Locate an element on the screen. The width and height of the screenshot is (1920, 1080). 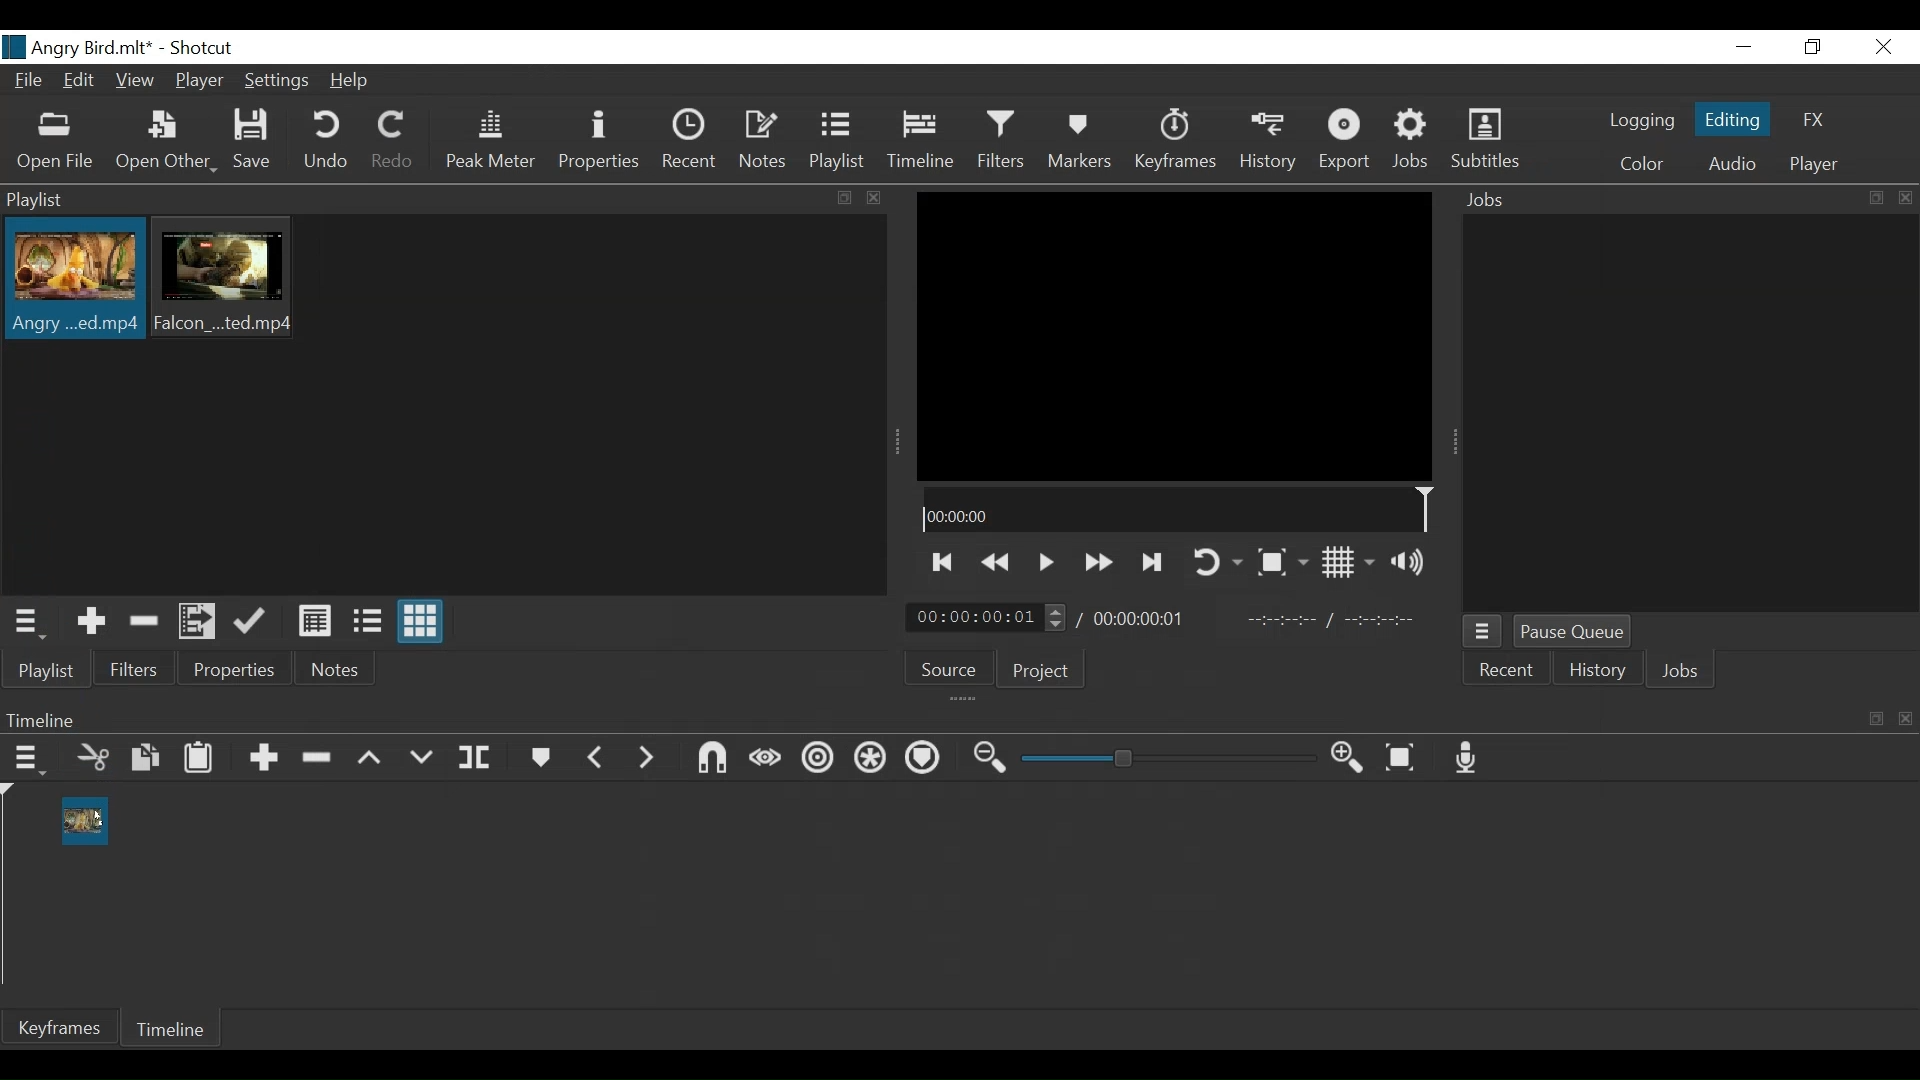
Toggle play forward quickly is located at coordinates (1101, 561).